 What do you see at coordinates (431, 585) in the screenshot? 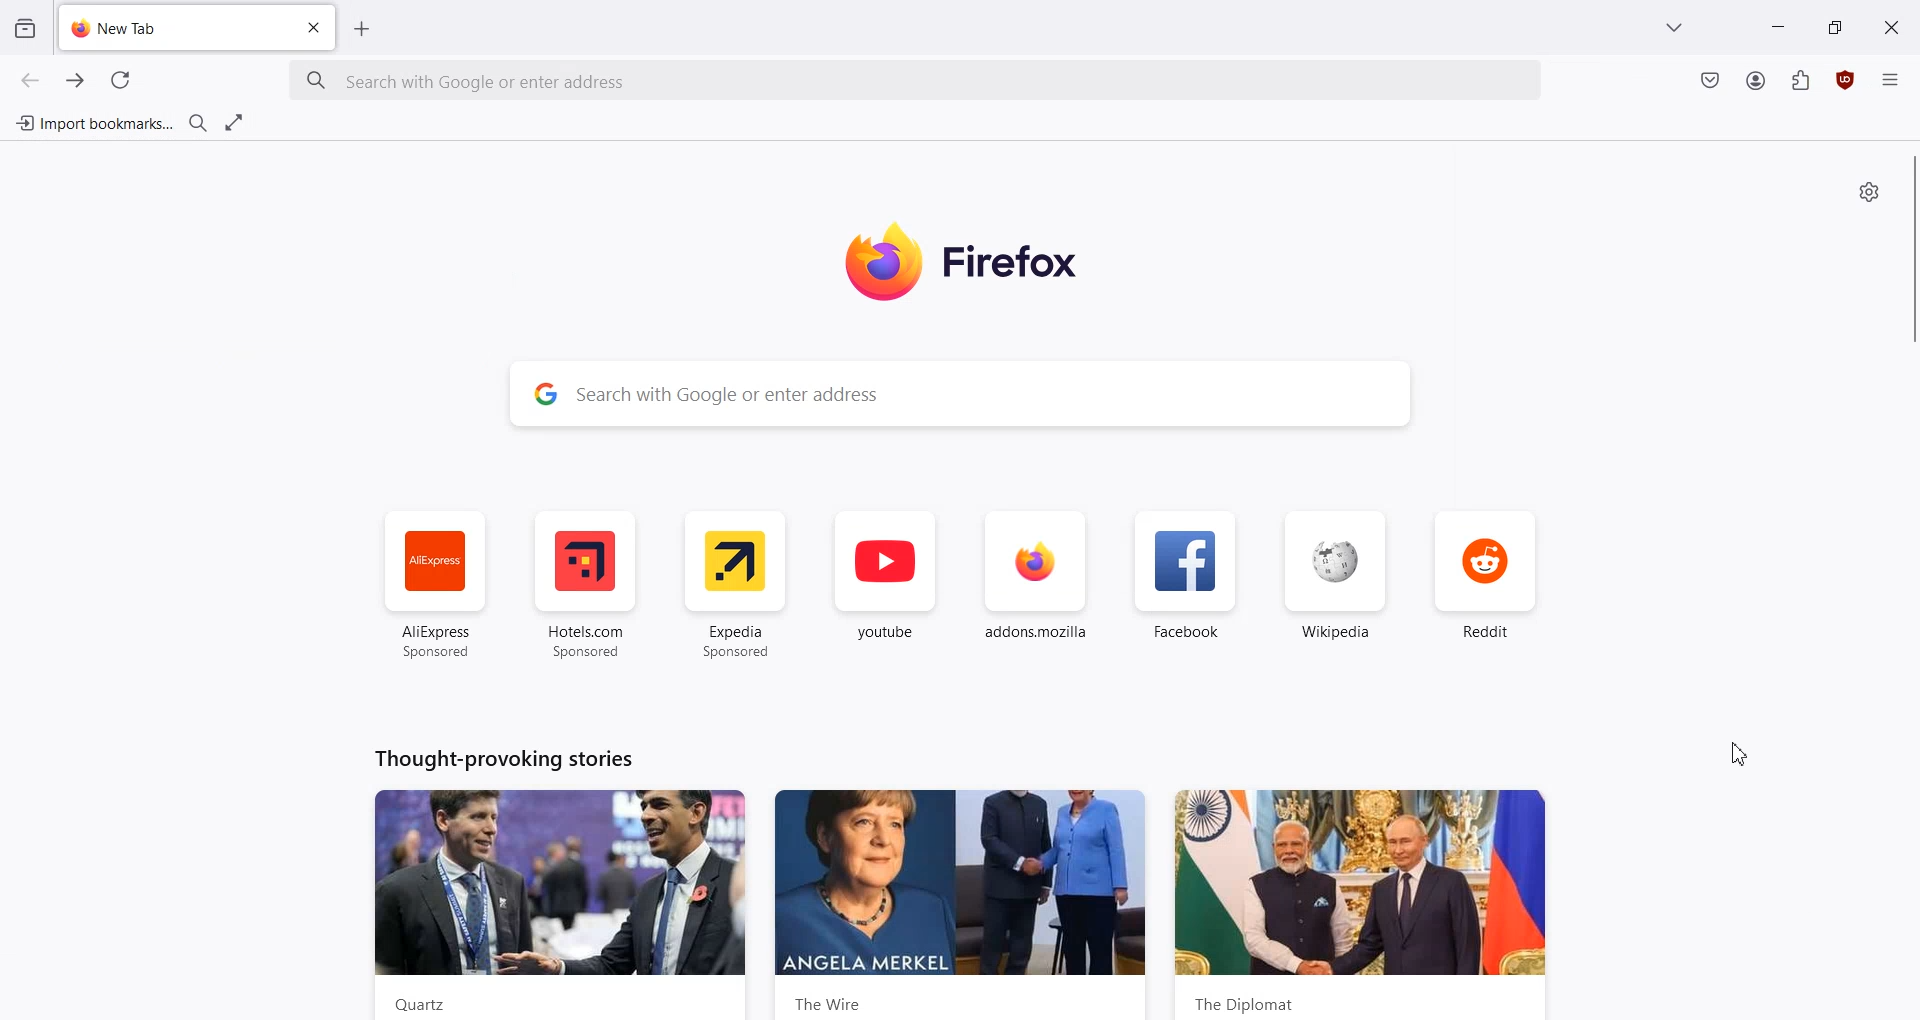
I see `AliExpress Sponsored` at bounding box center [431, 585].